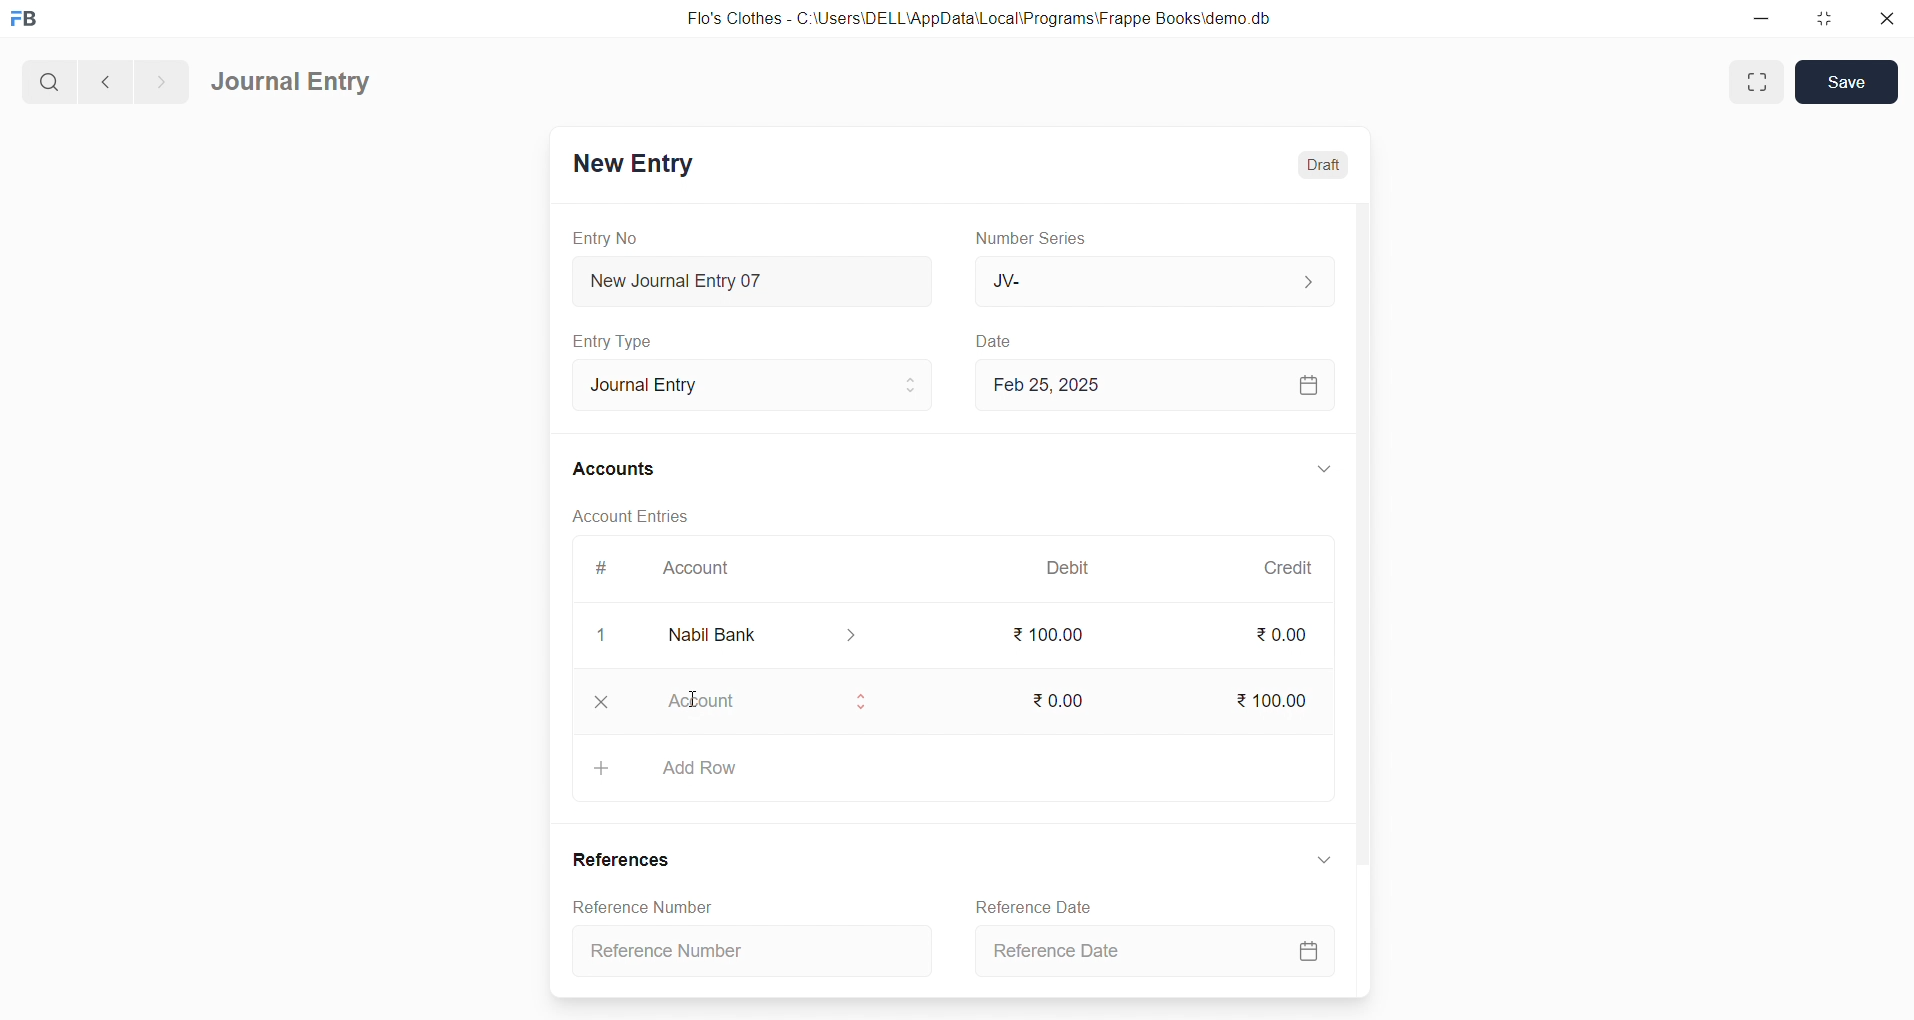 This screenshot has width=1914, height=1020. What do you see at coordinates (161, 79) in the screenshot?
I see `navigate forward` at bounding box center [161, 79].